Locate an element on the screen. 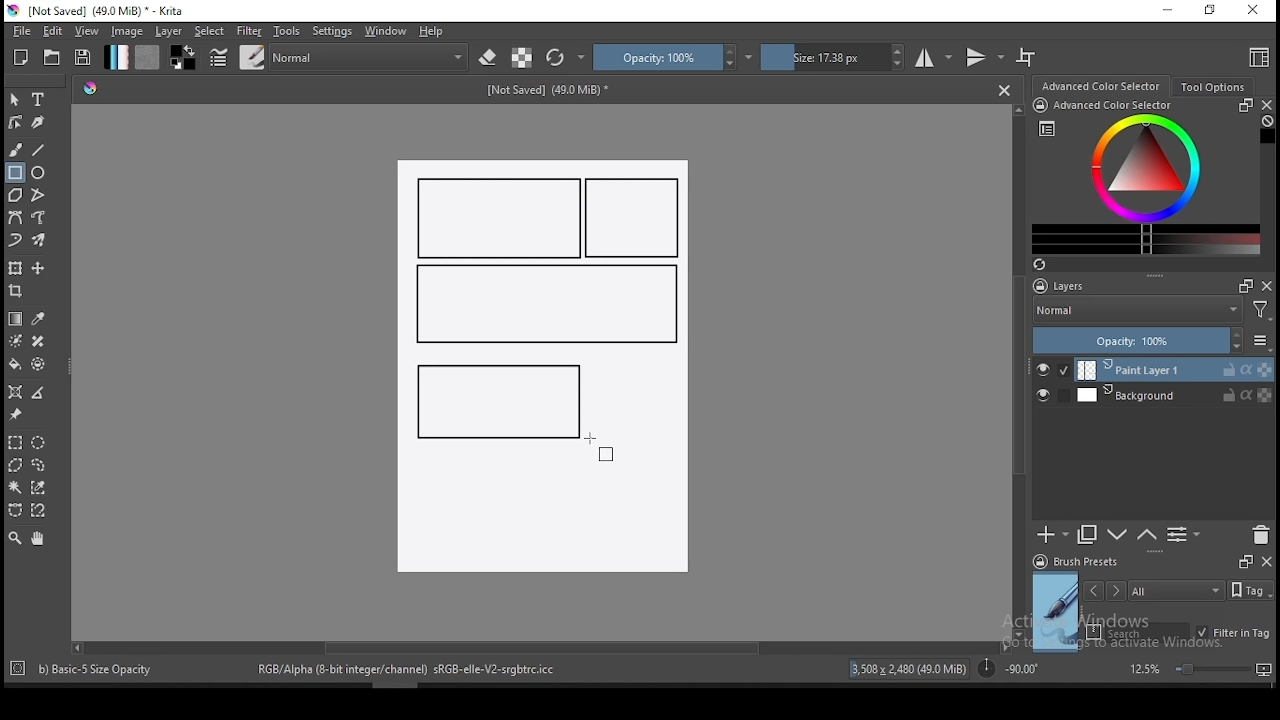 The height and width of the screenshot is (720, 1280). reload original preset is located at coordinates (566, 57).